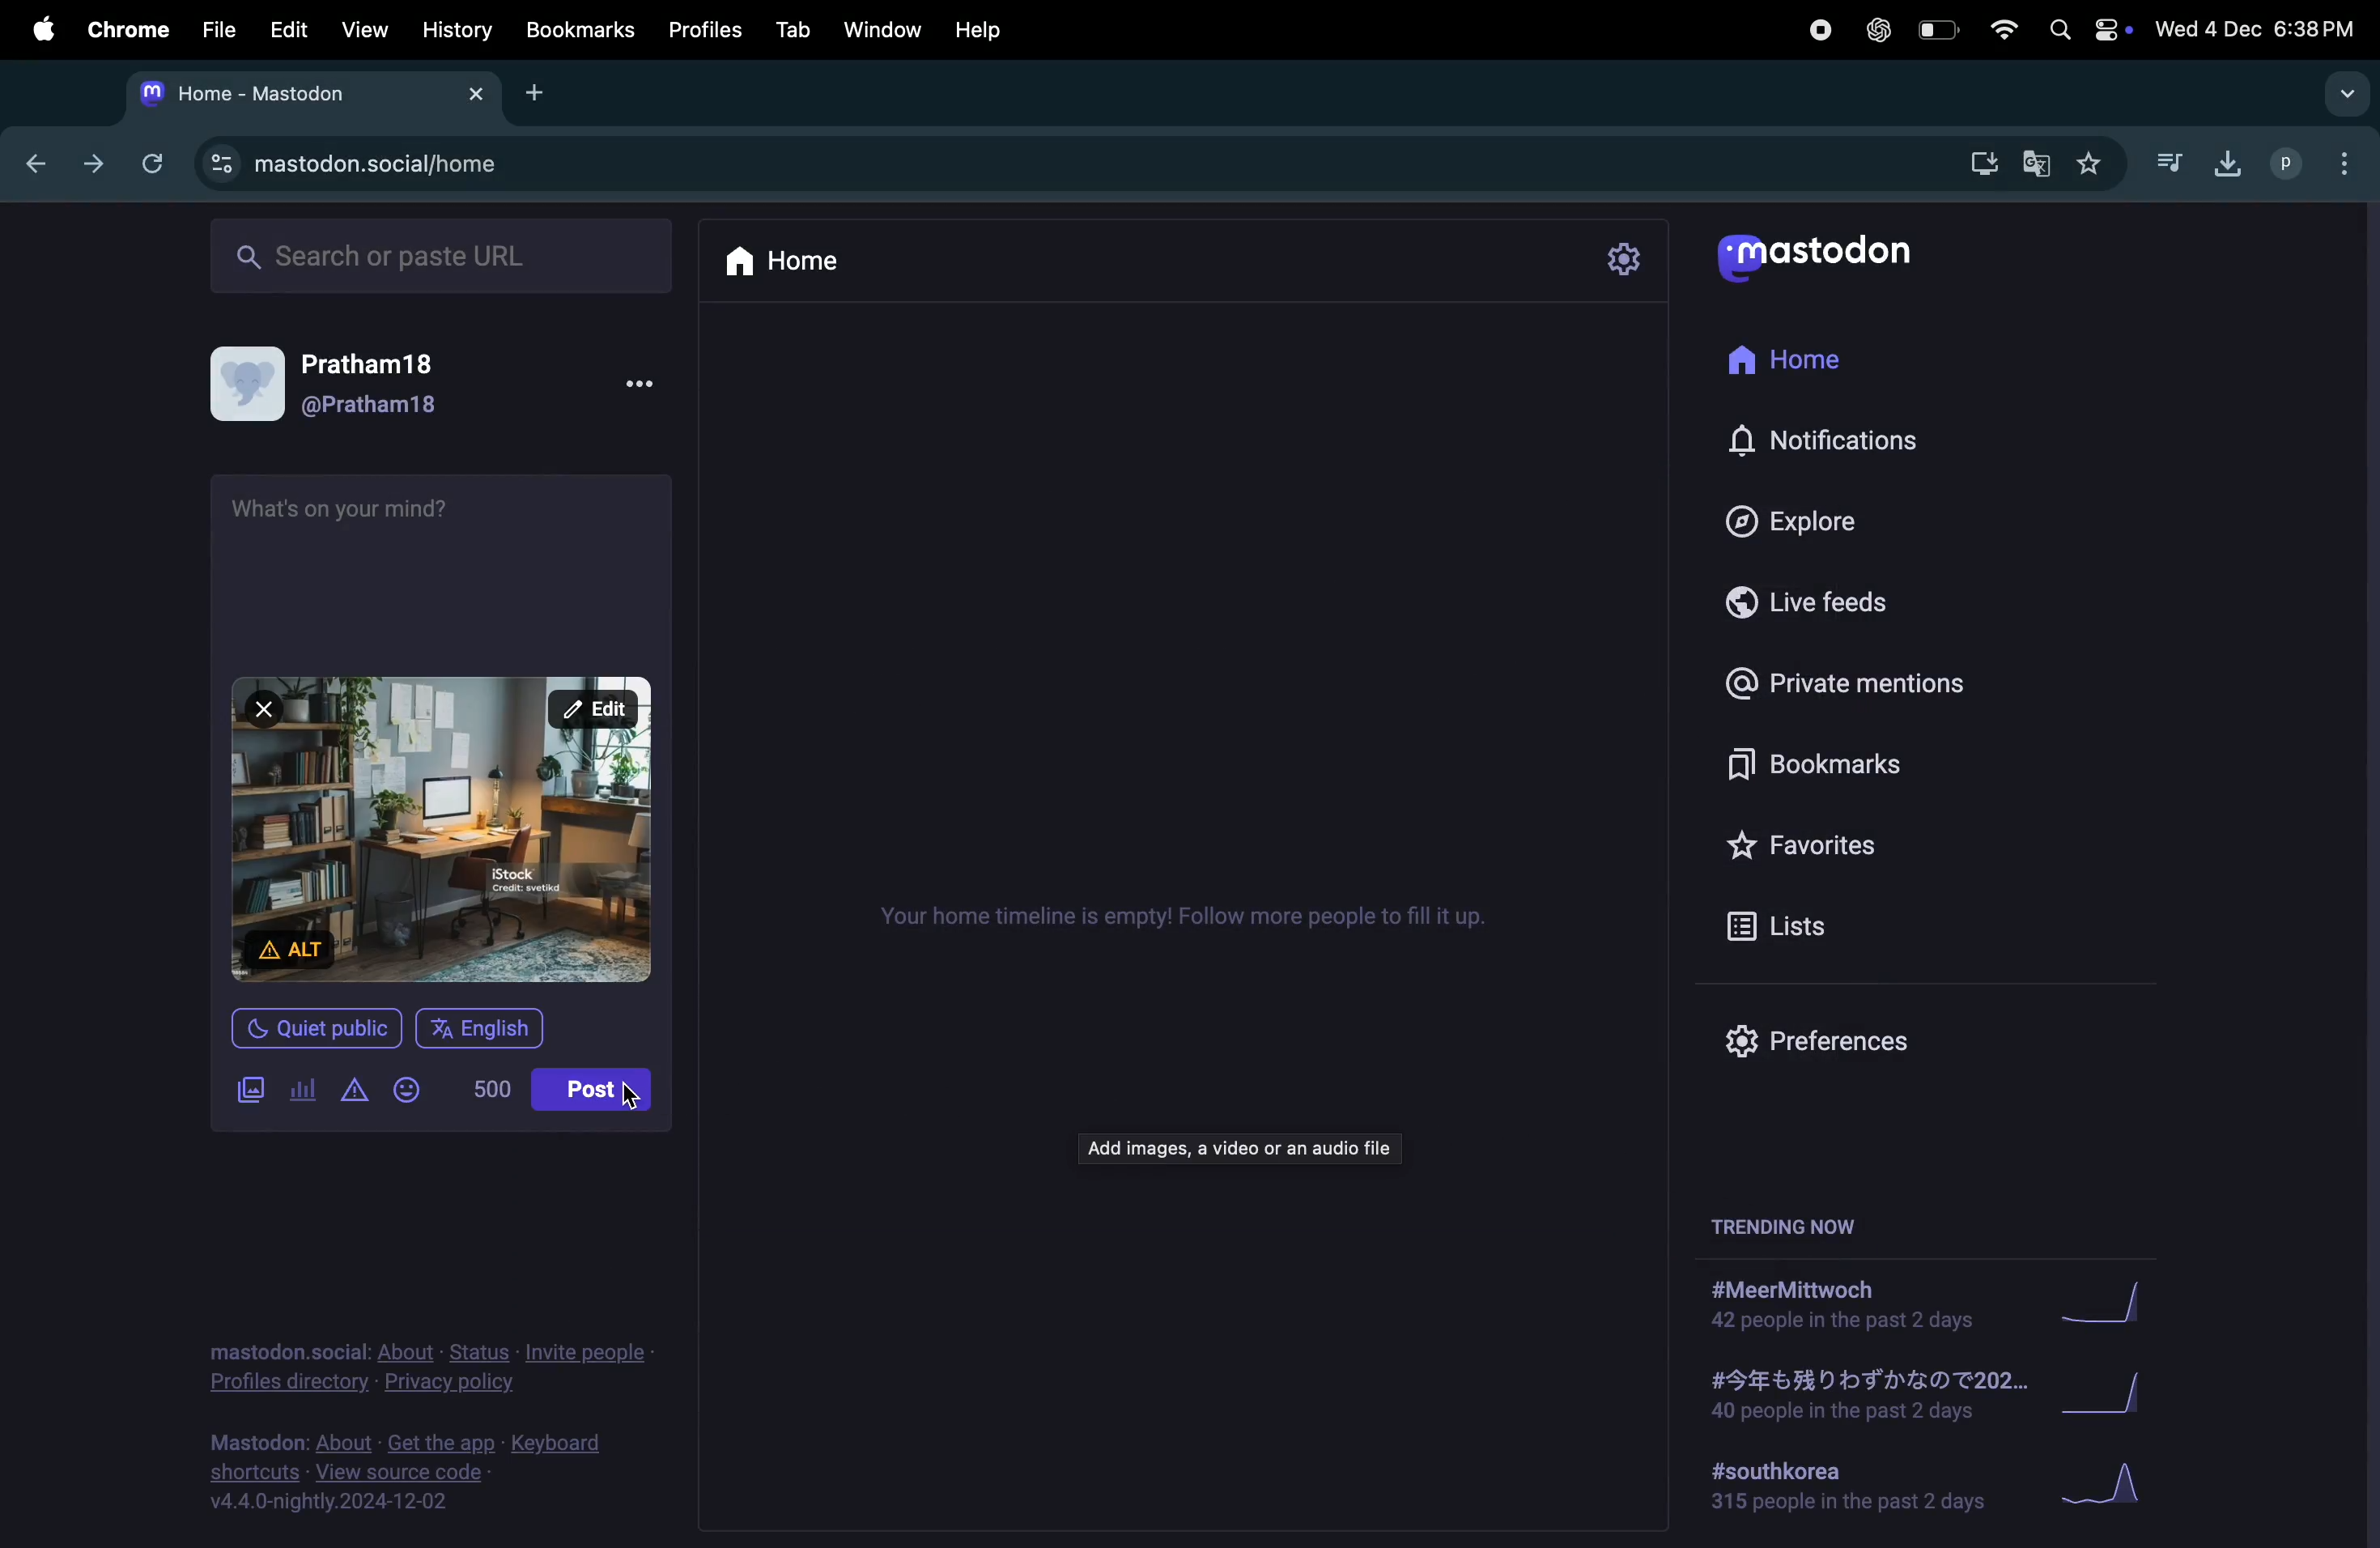  I want to click on window, so click(886, 28).